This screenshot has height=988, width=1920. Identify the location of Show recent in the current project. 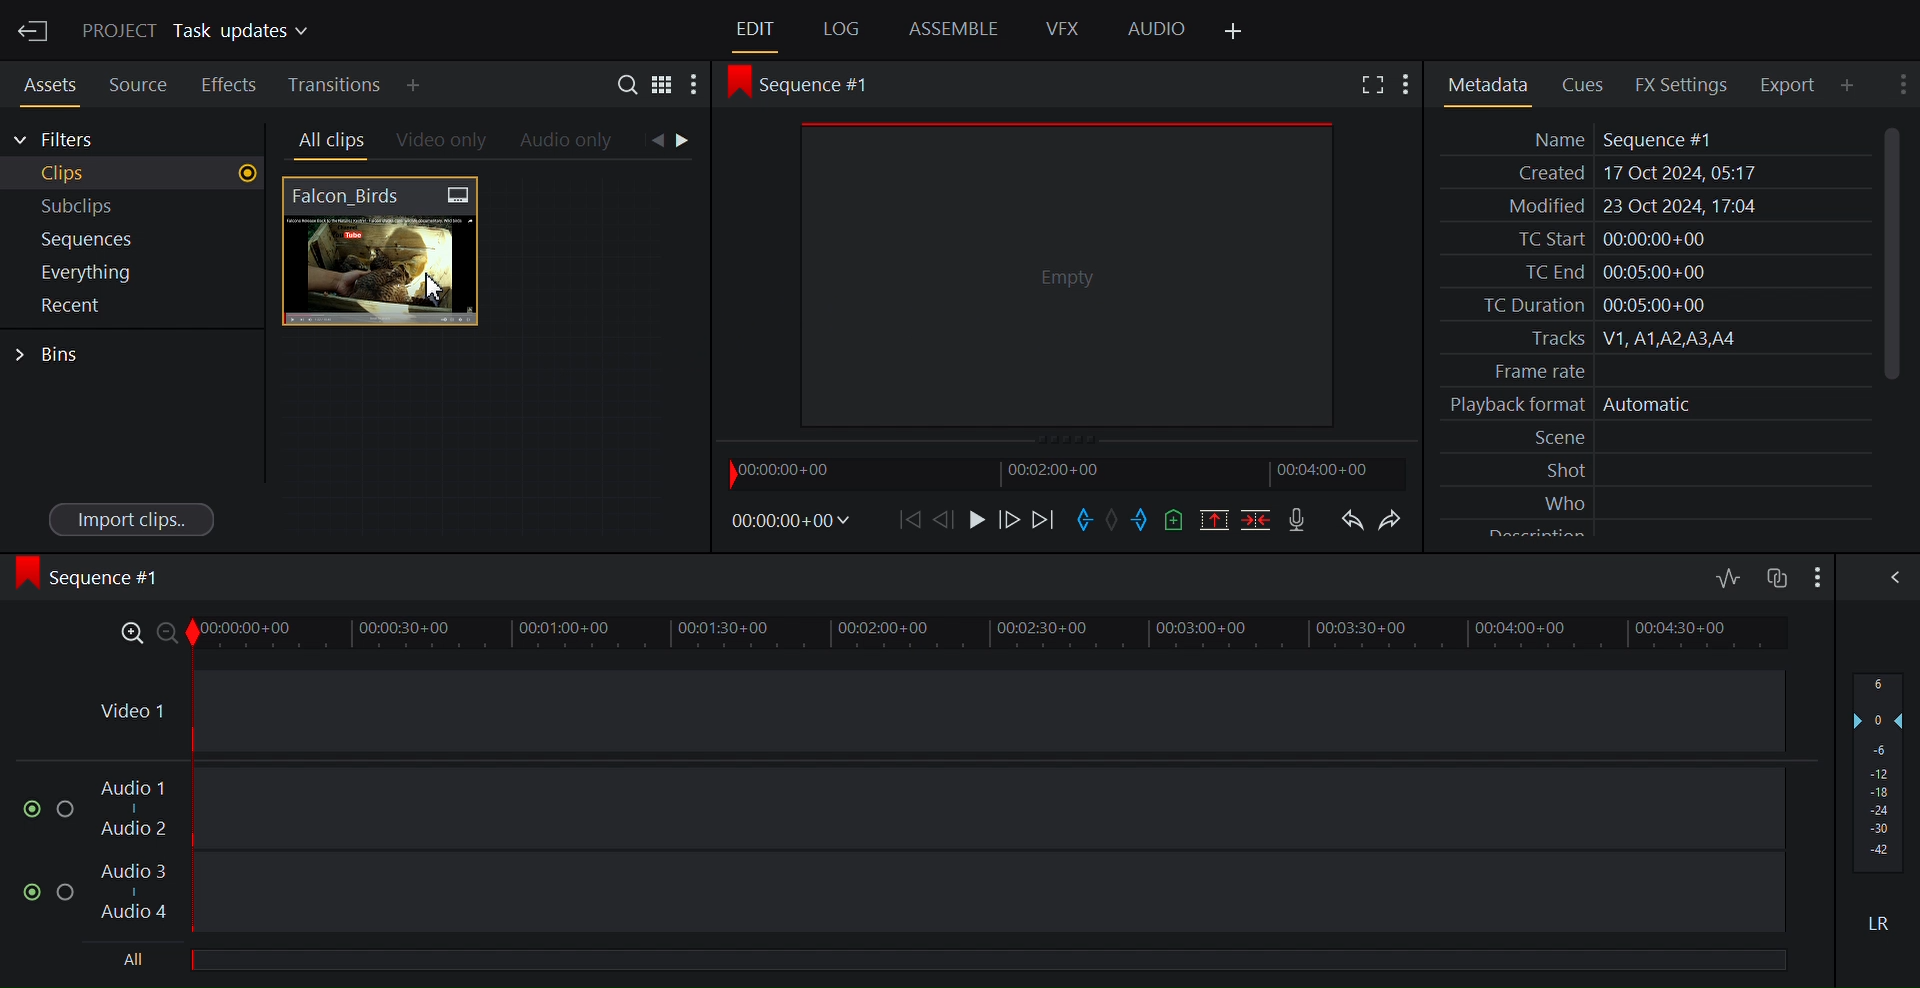
(130, 306).